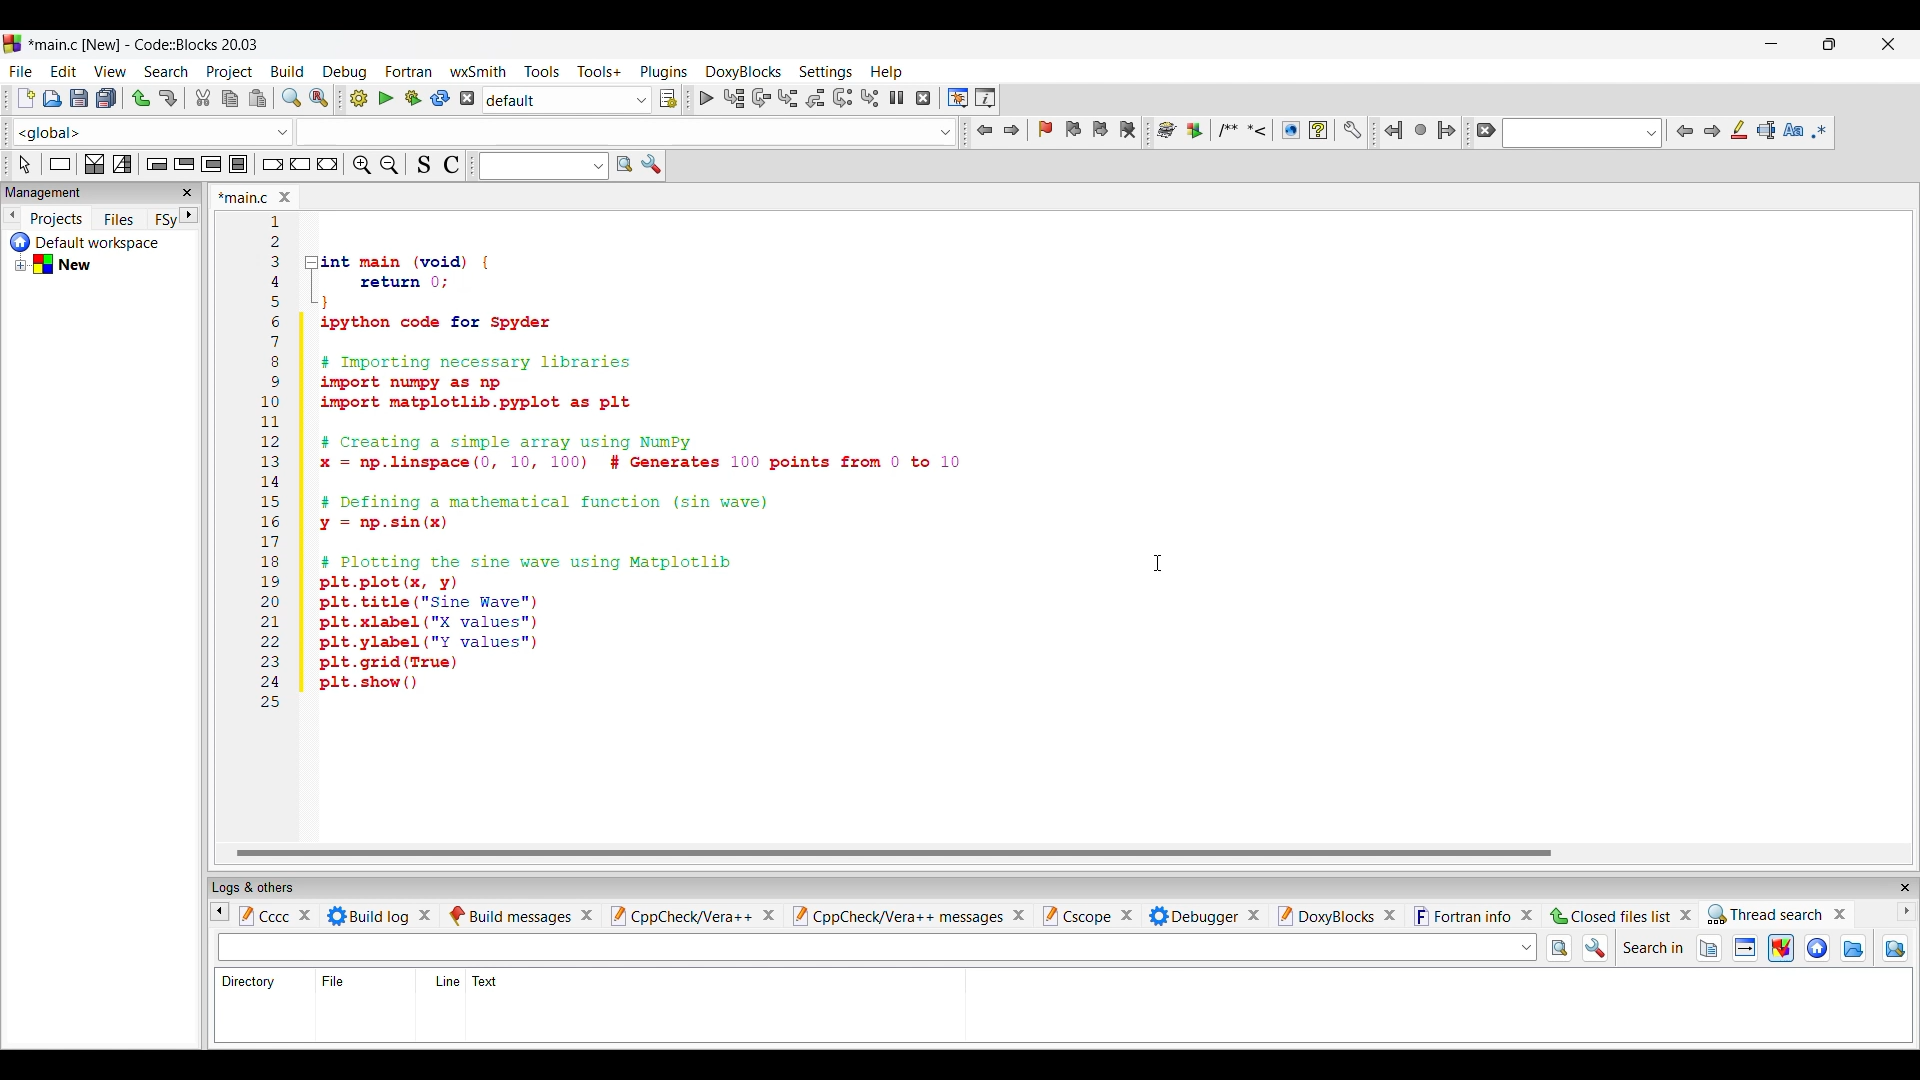  Describe the element at coordinates (1742, 135) in the screenshot. I see `Highlight` at that location.